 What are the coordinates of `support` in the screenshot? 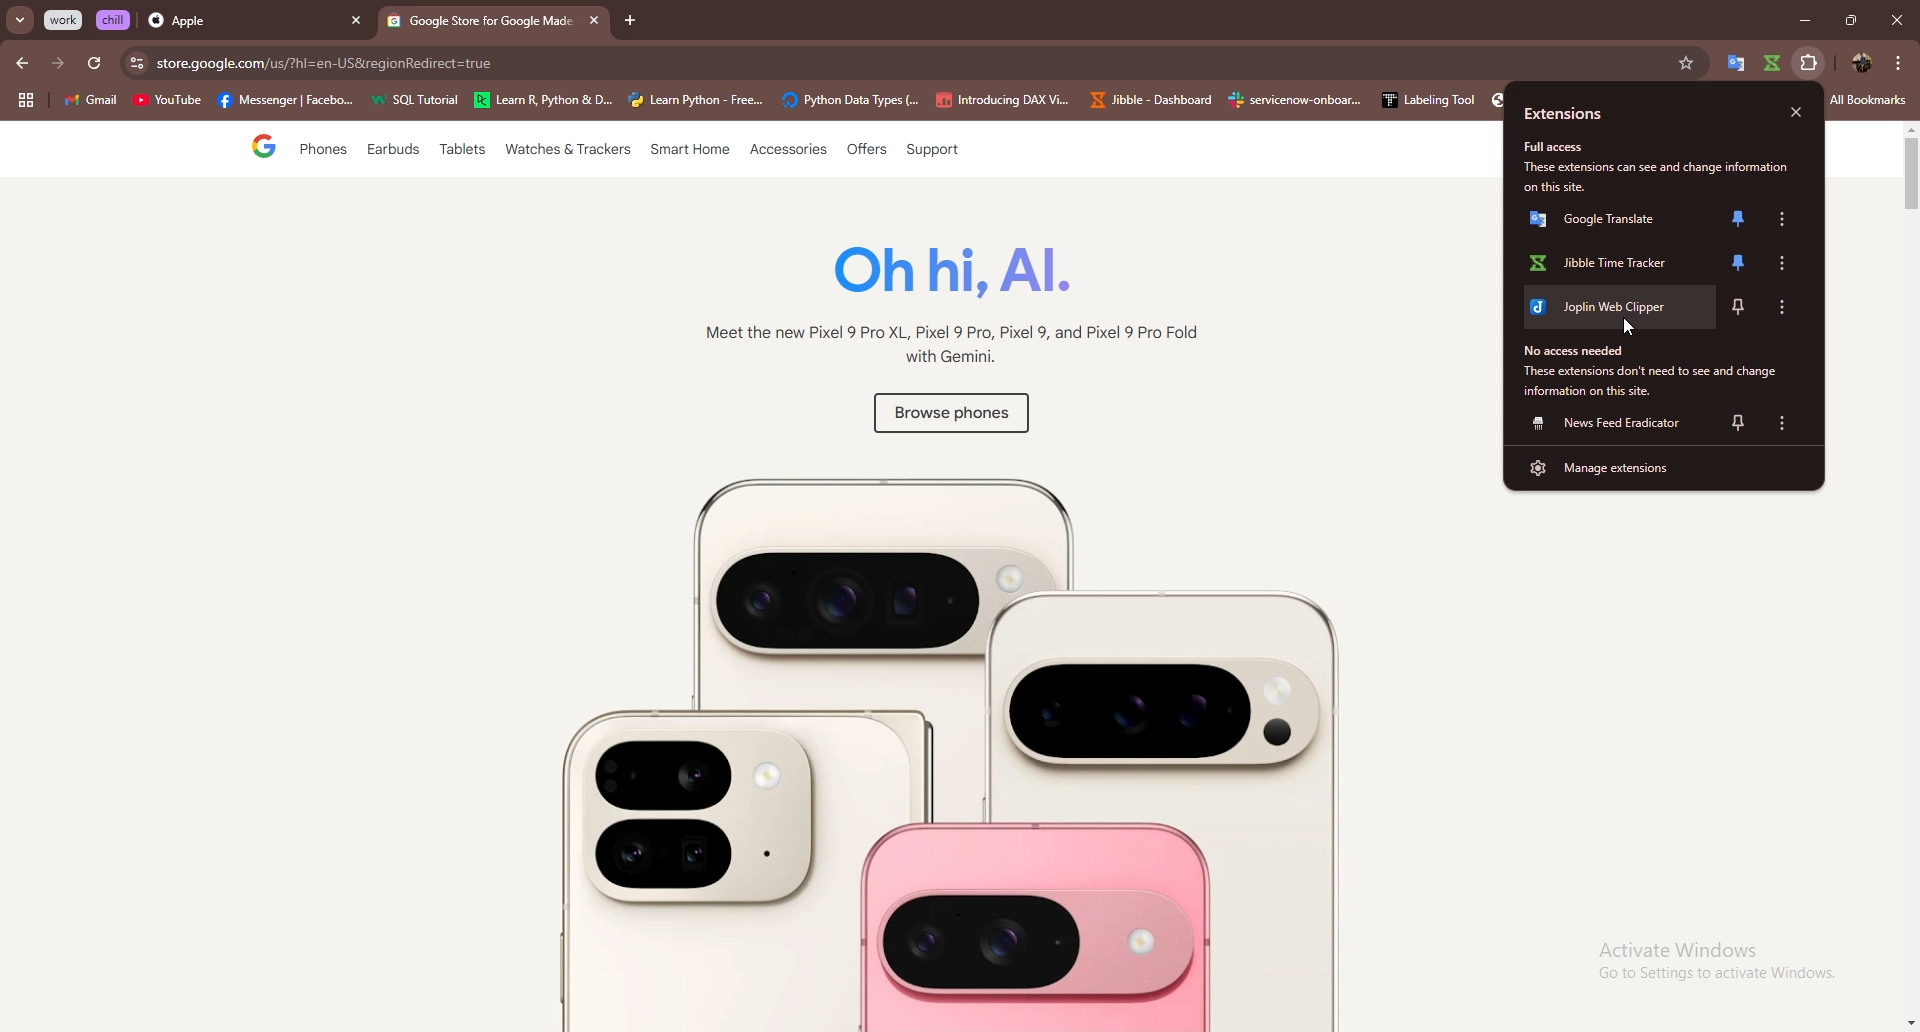 It's located at (931, 151).